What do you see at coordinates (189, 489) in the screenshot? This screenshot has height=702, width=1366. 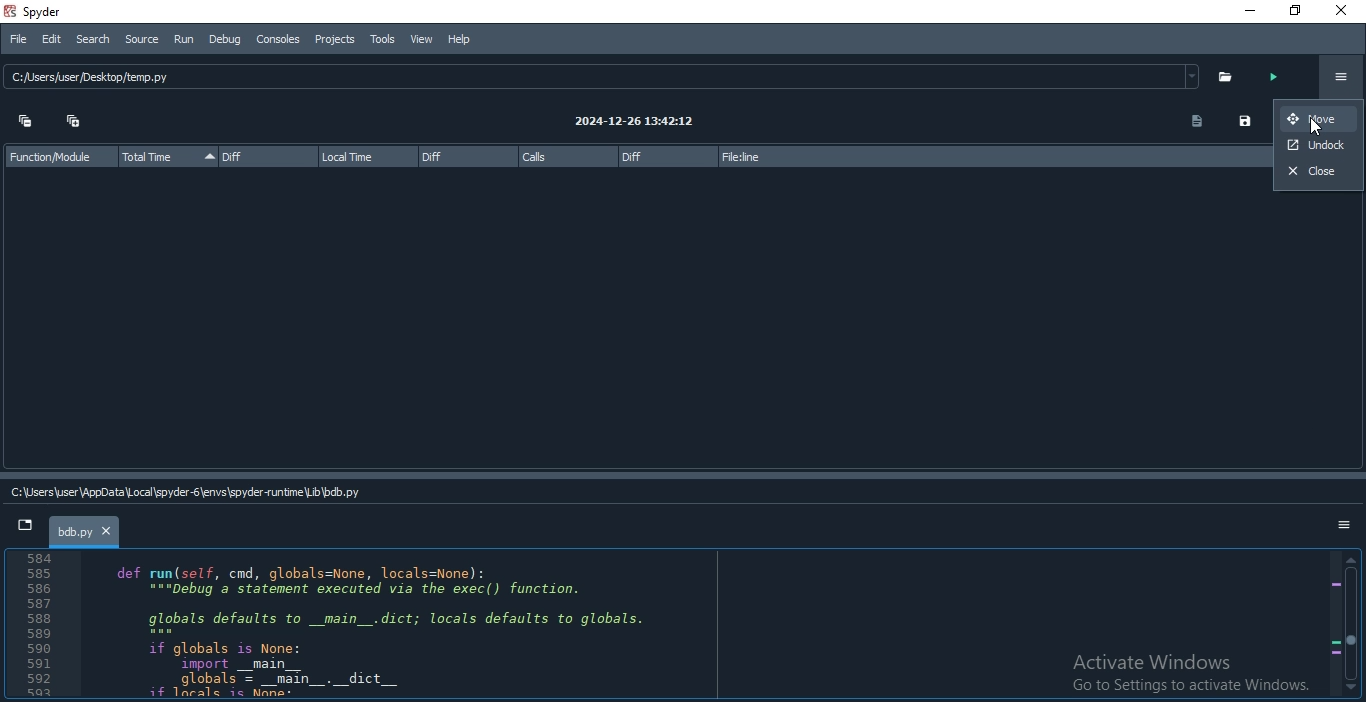 I see `C:\User\AppData\Local\spyder-5` at bounding box center [189, 489].